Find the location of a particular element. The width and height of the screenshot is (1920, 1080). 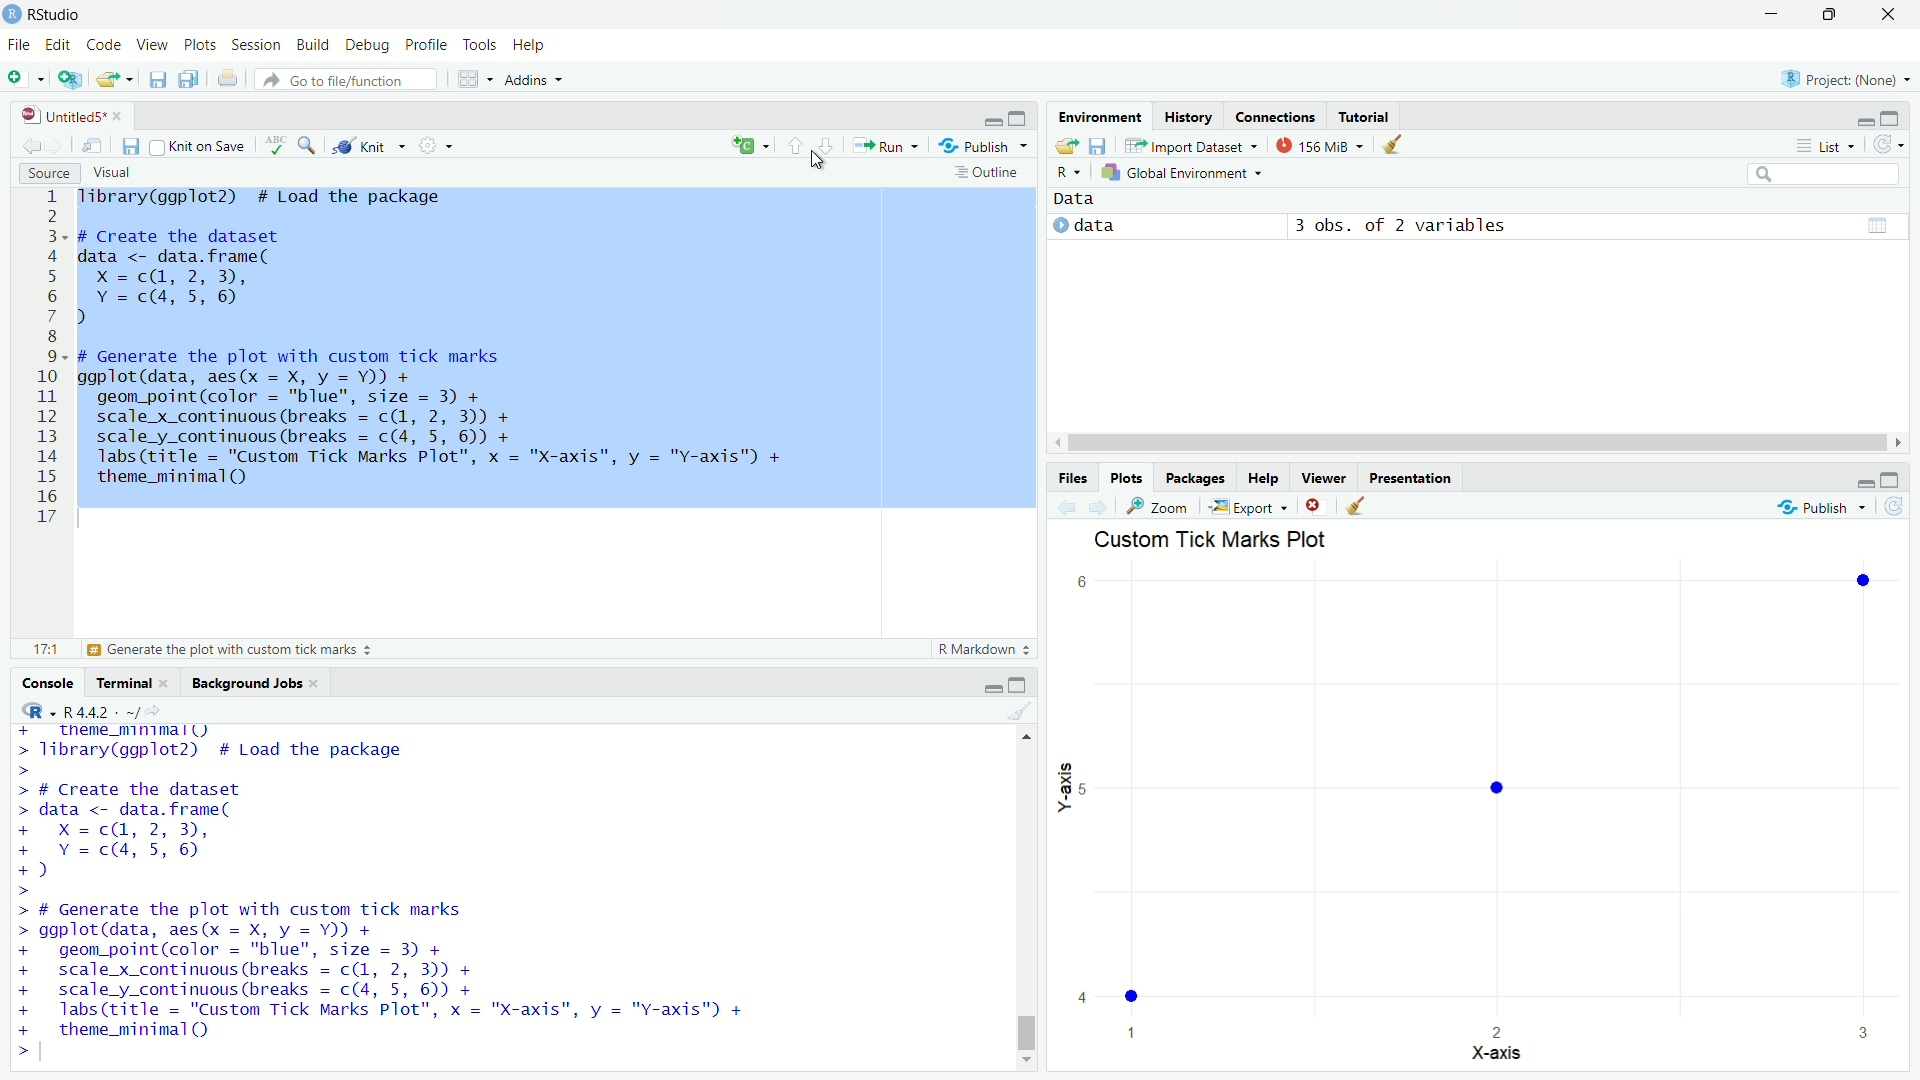

visual is located at coordinates (116, 173).